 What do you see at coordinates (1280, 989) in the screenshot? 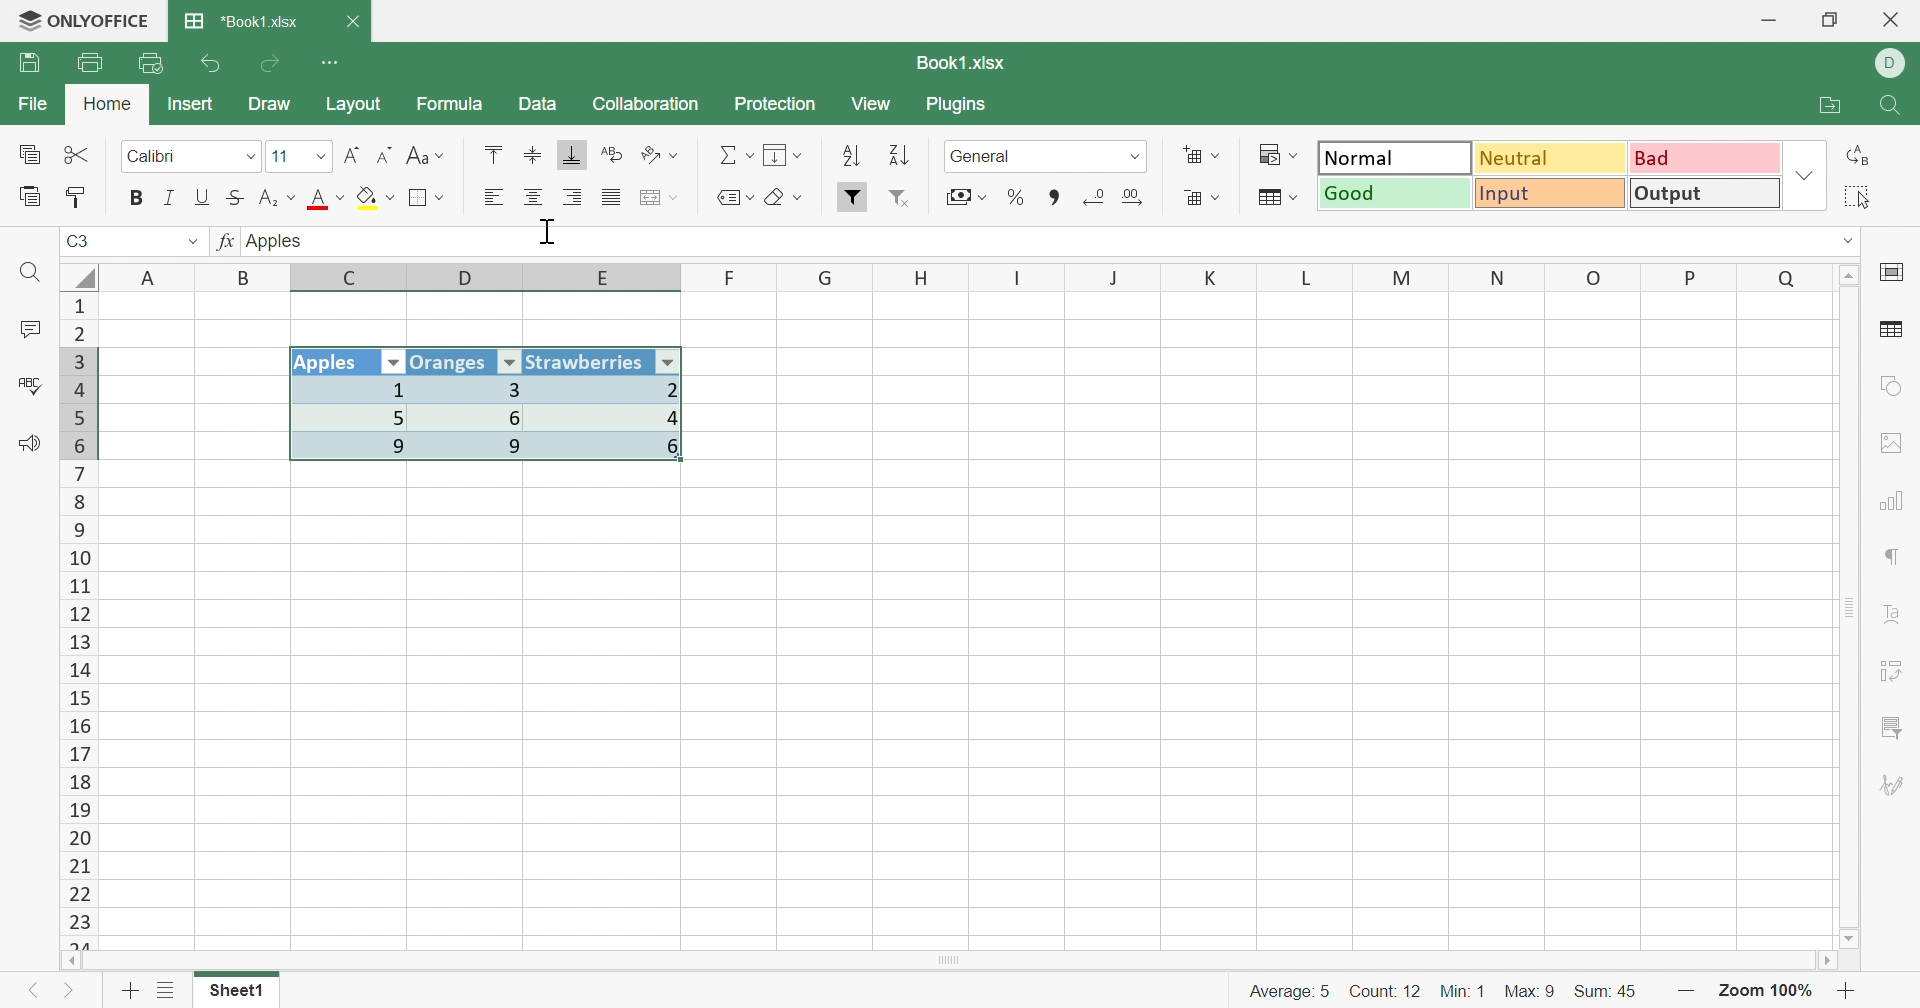
I see `Average: 5` at bounding box center [1280, 989].